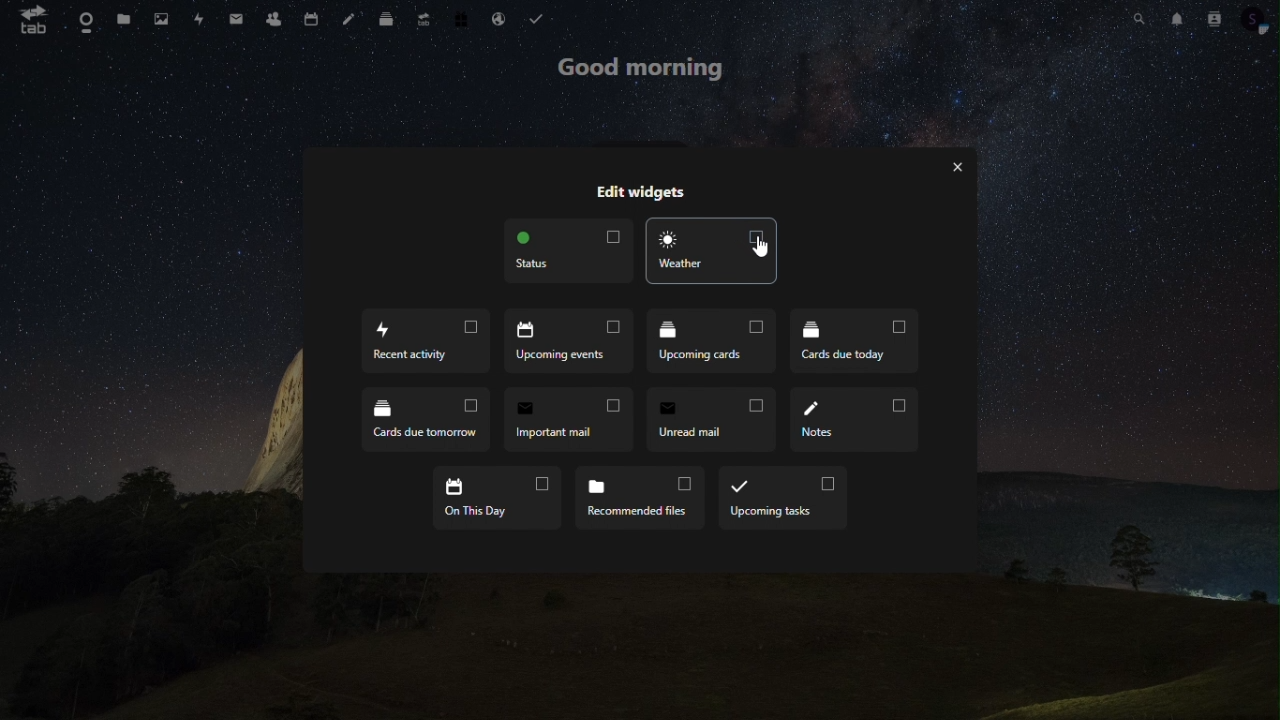  What do you see at coordinates (85, 22) in the screenshot?
I see `dashboard` at bounding box center [85, 22].